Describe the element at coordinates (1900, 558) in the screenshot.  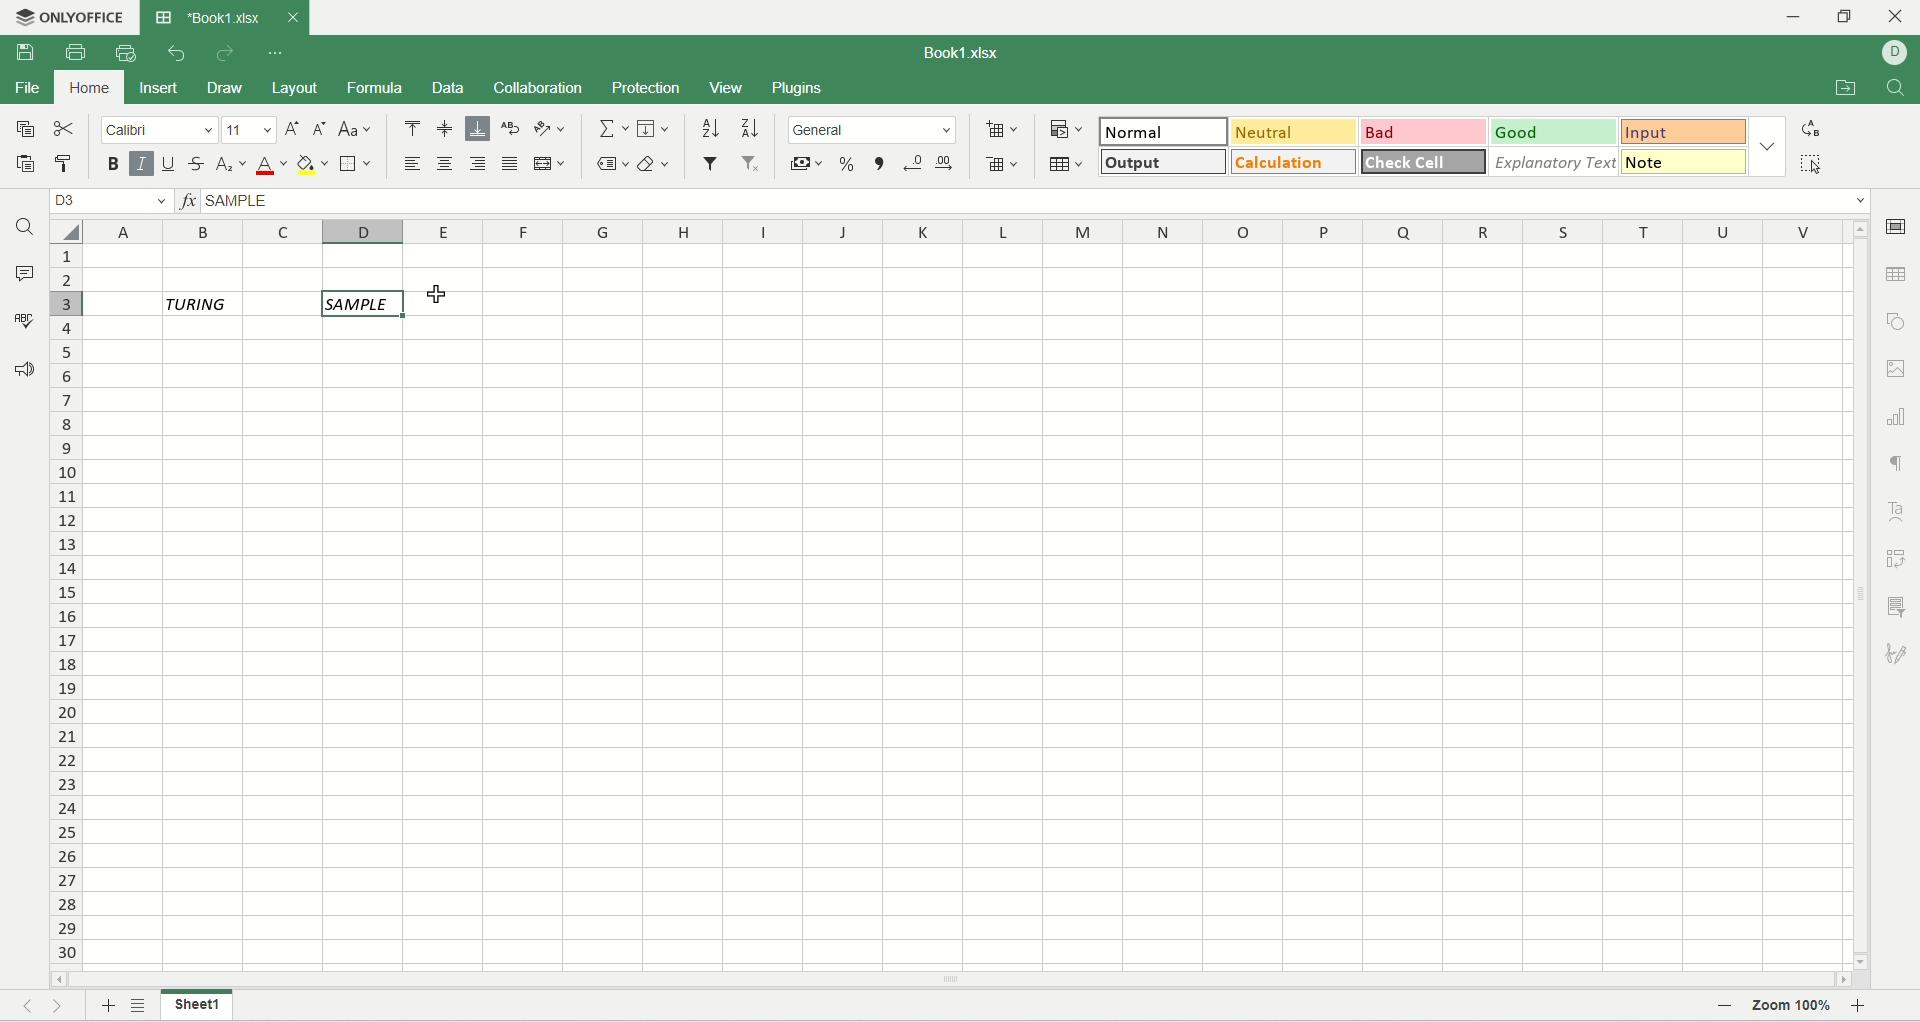
I see `pivot settings` at that location.